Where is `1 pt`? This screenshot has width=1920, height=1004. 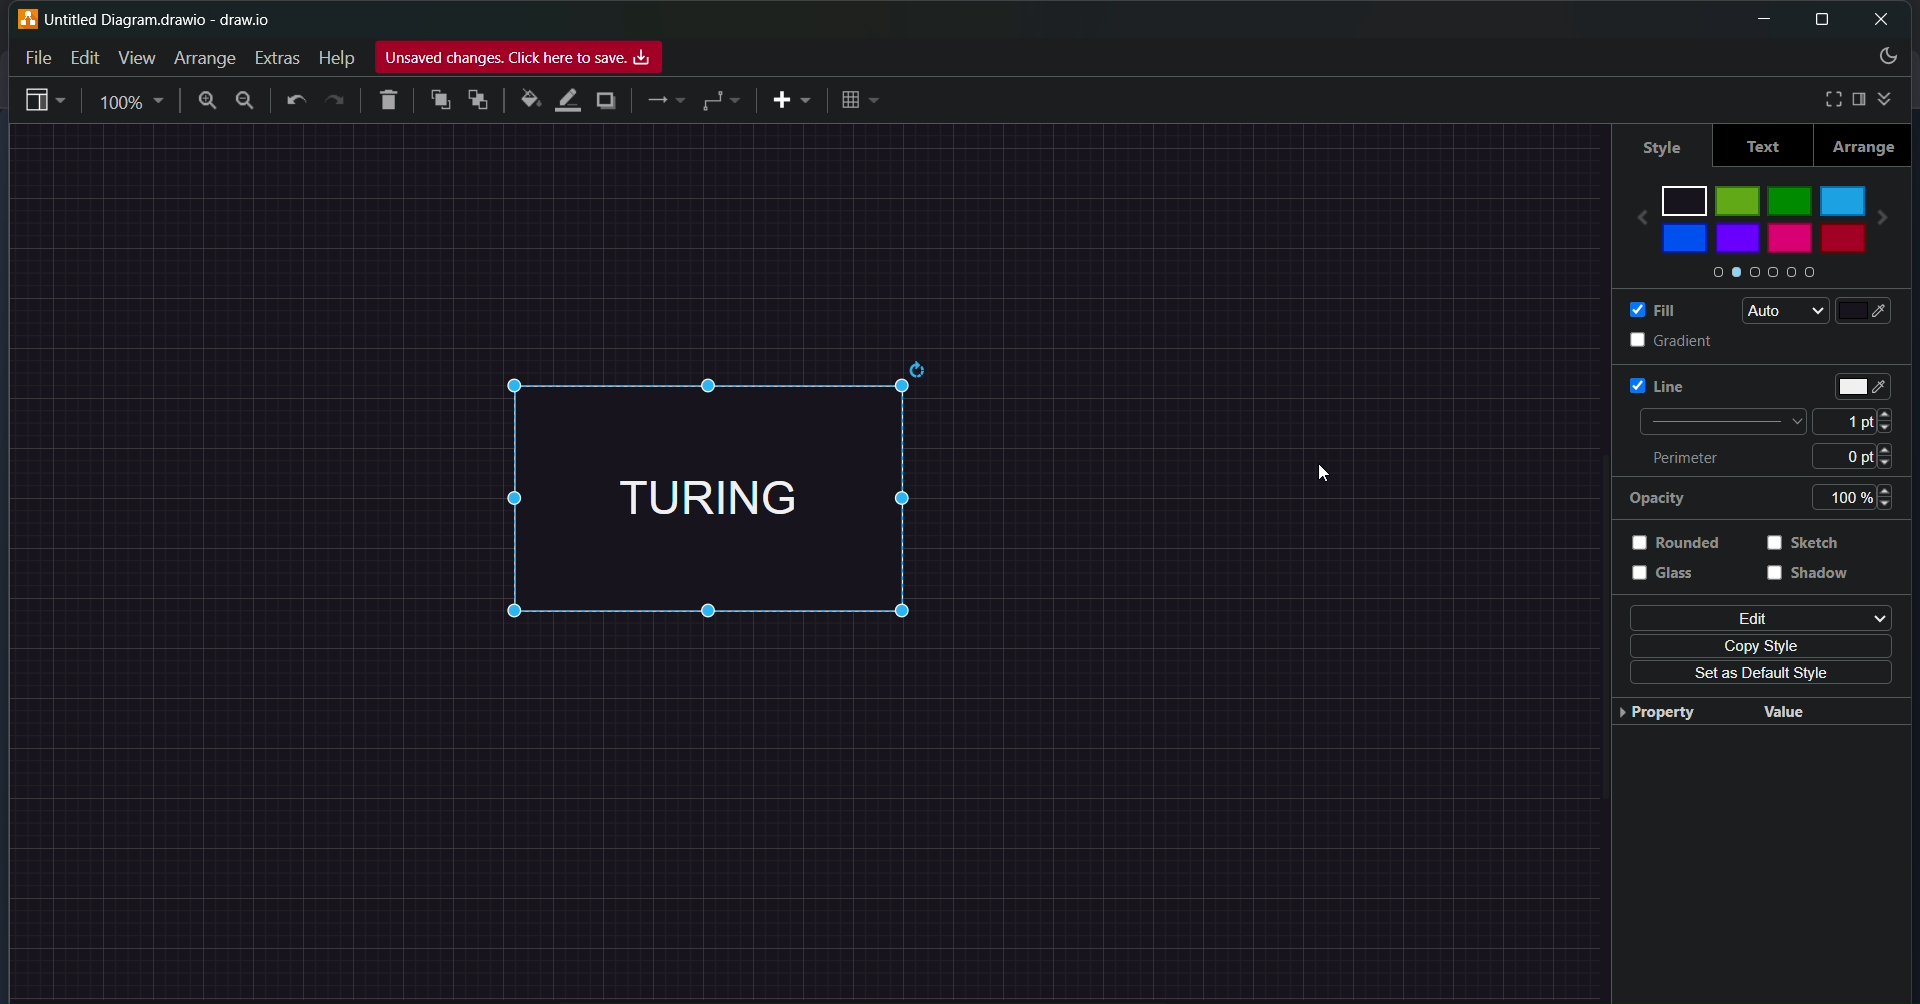
1 pt is located at coordinates (1861, 422).